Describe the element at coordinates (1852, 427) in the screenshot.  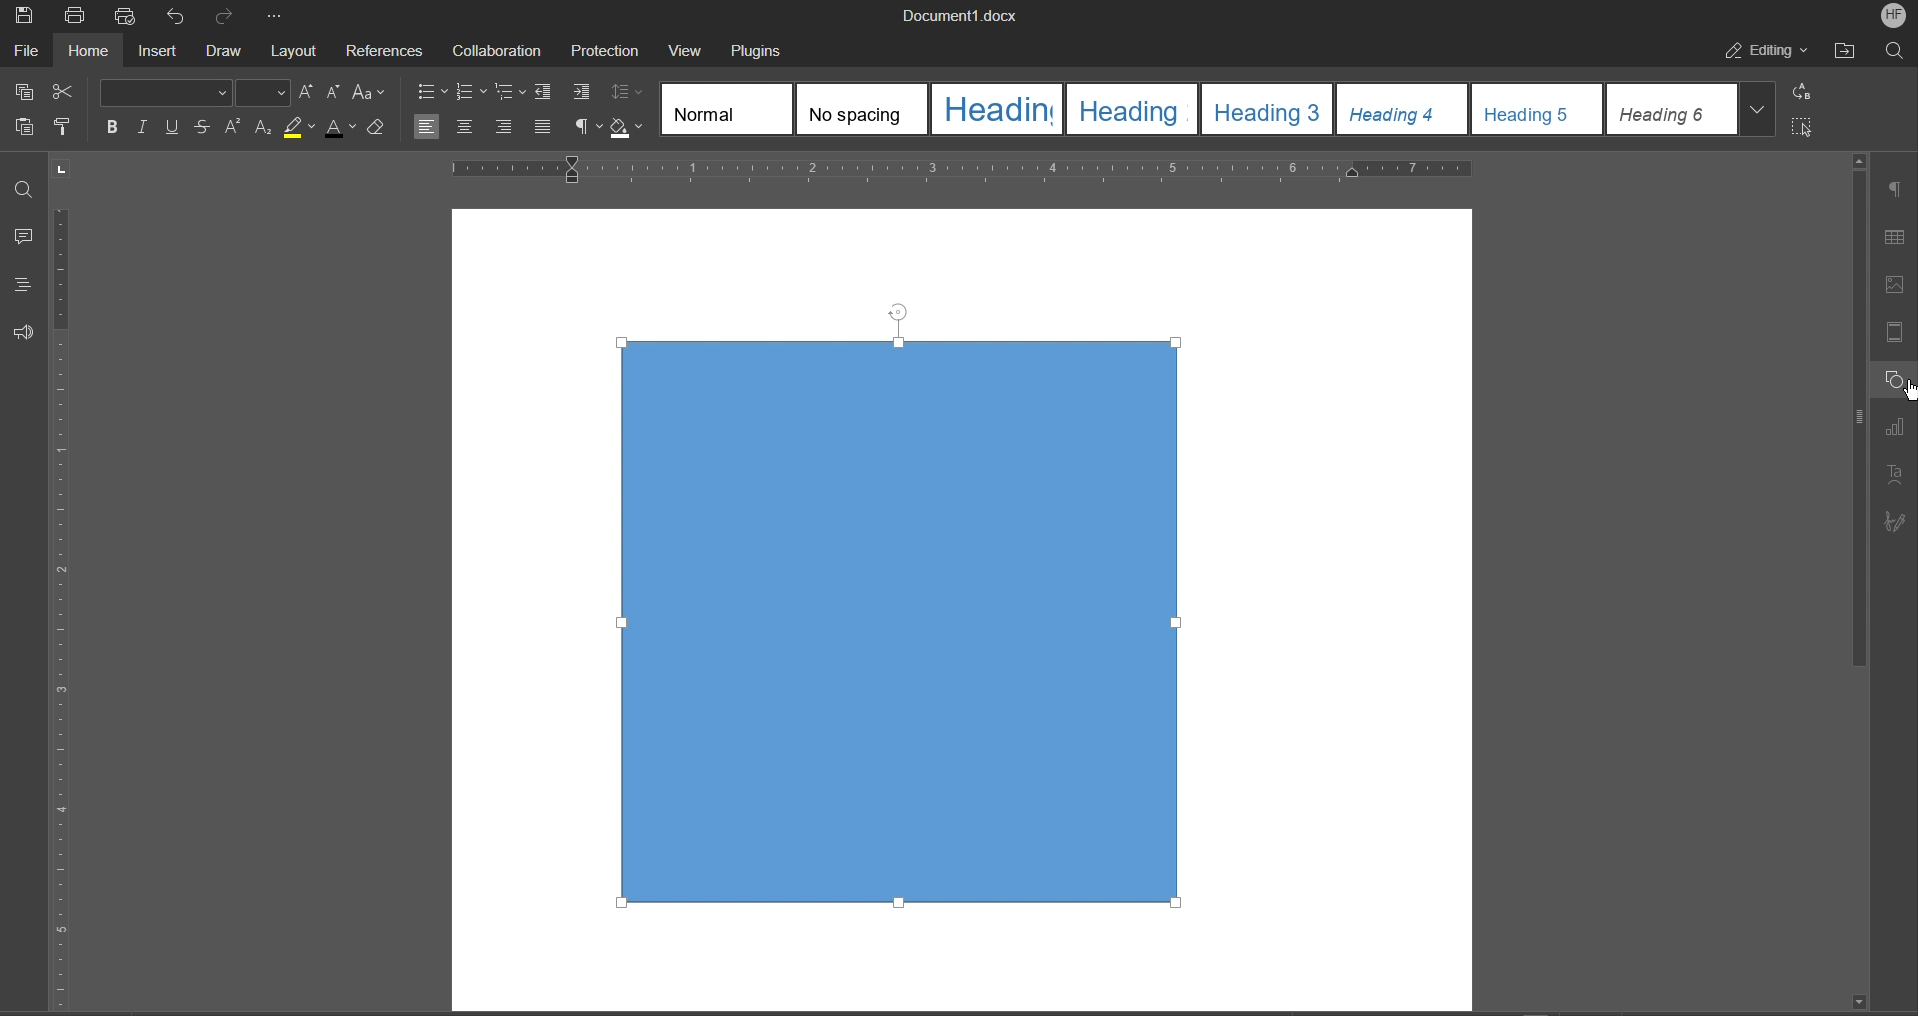
I see `Vertical scroll bar` at that location.